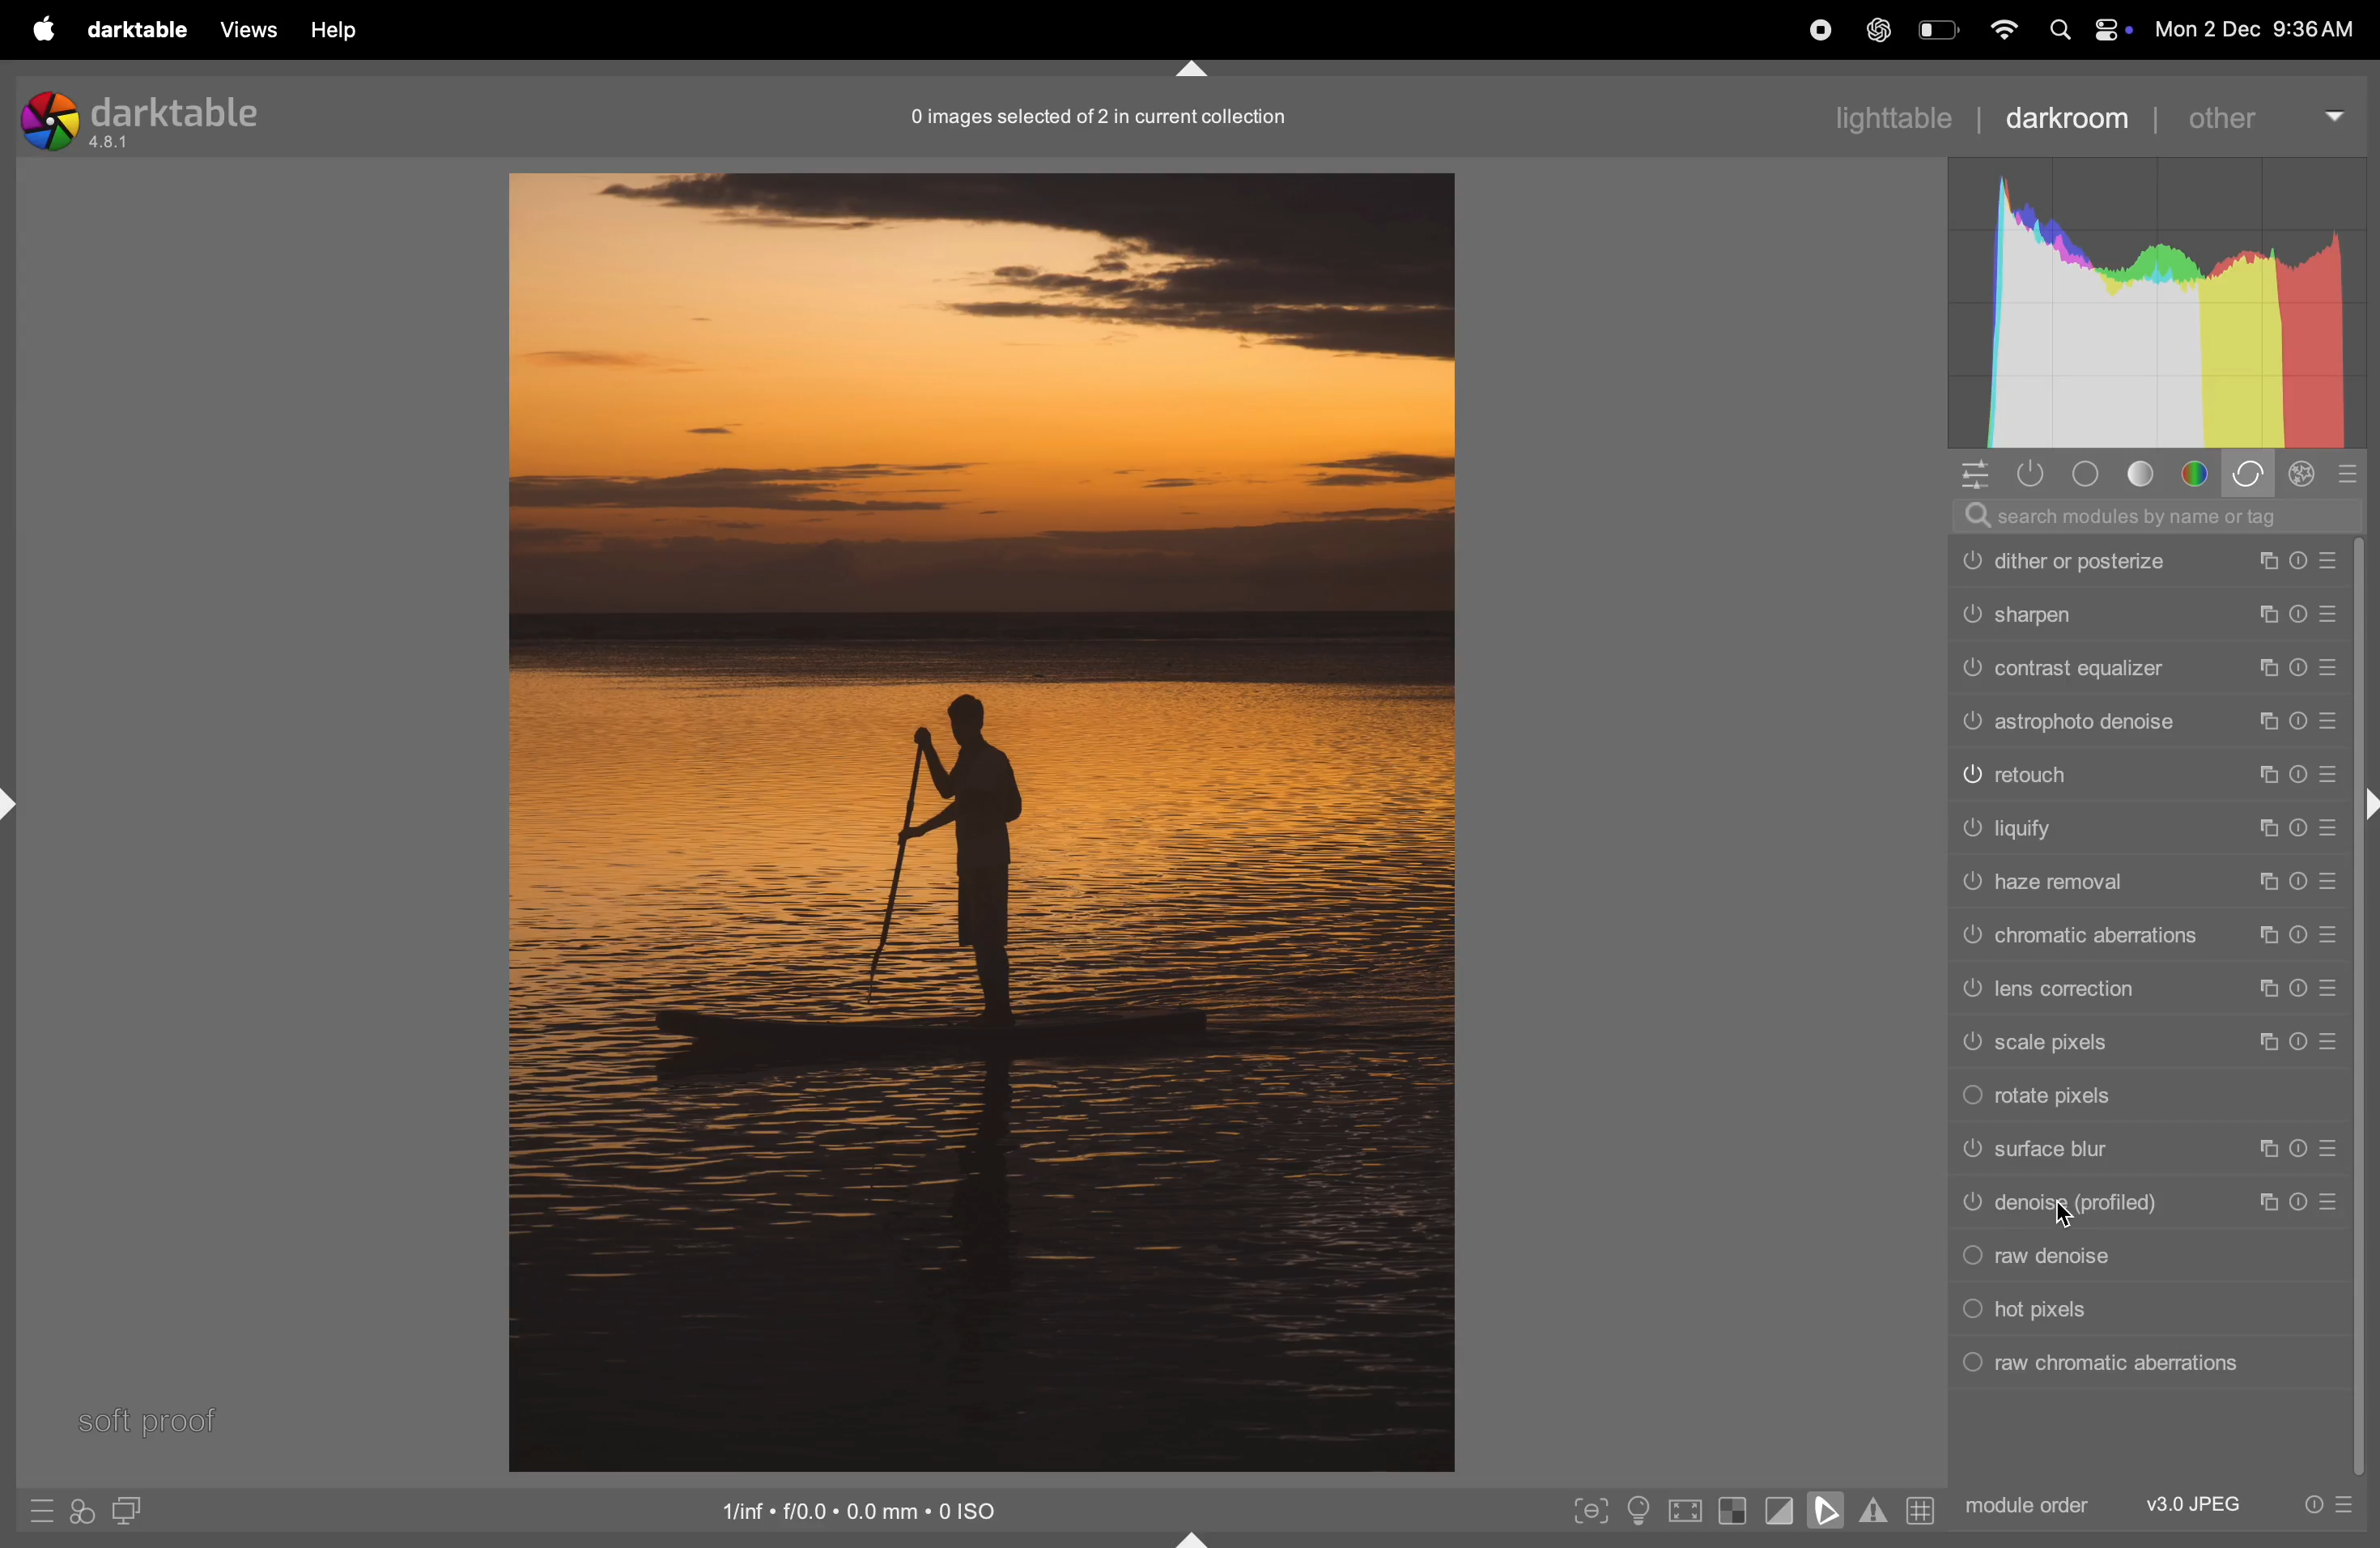 This screenshot has width=2380, height=1548. I want to click on contrast equalizer, so click(2148, 662).